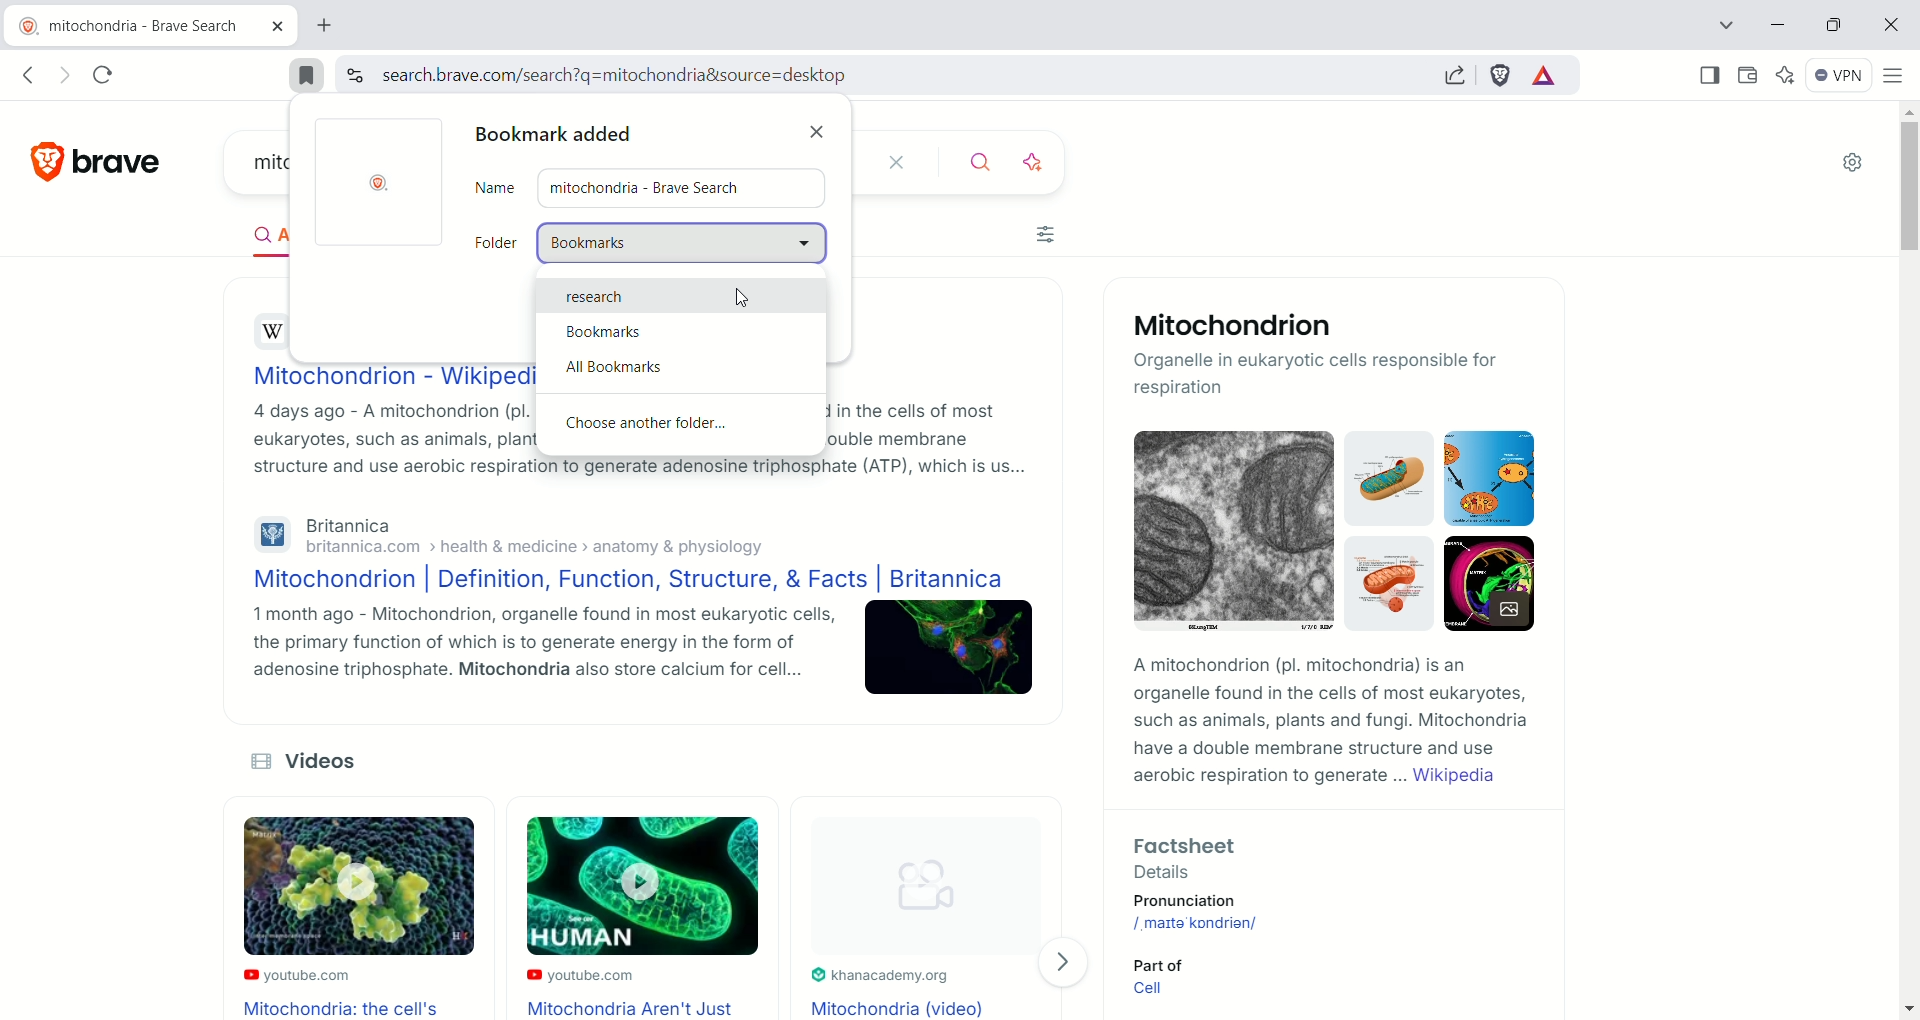 This screenshot has height=1020, width=1920. I want to click on  search.brave.com/search?q=mitochondria&source=desktop, so click(609, 75).